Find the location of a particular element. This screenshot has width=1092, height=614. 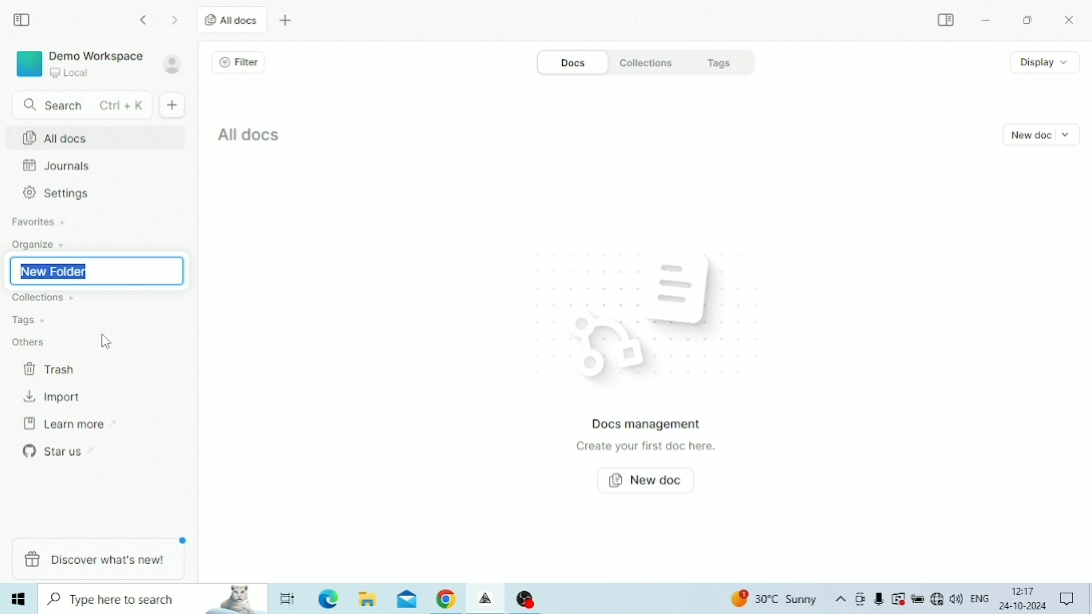

Docs management is located at coordinates (648, 424).